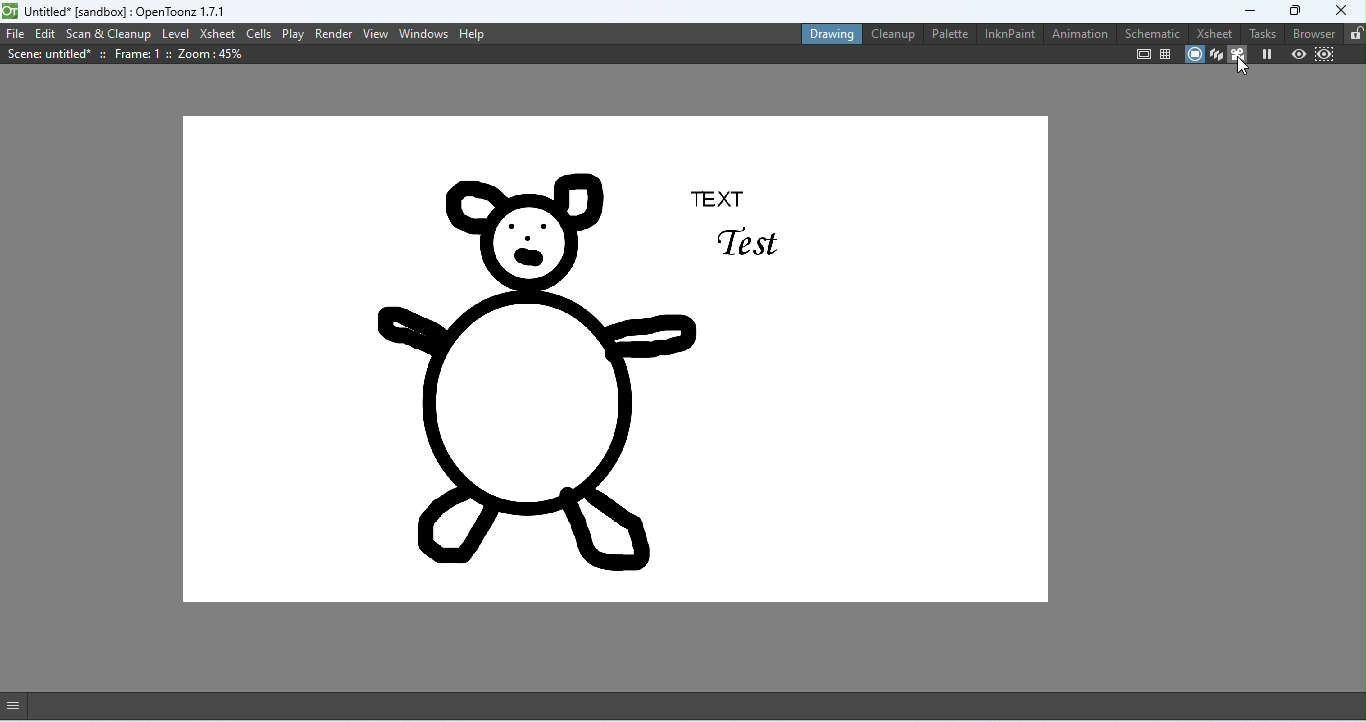 Image resolution: width=1366 pixels, height=722 pixels. Describe the element at coordinates (217, 34) in the screenshot. I see `Xsheet` at that location.